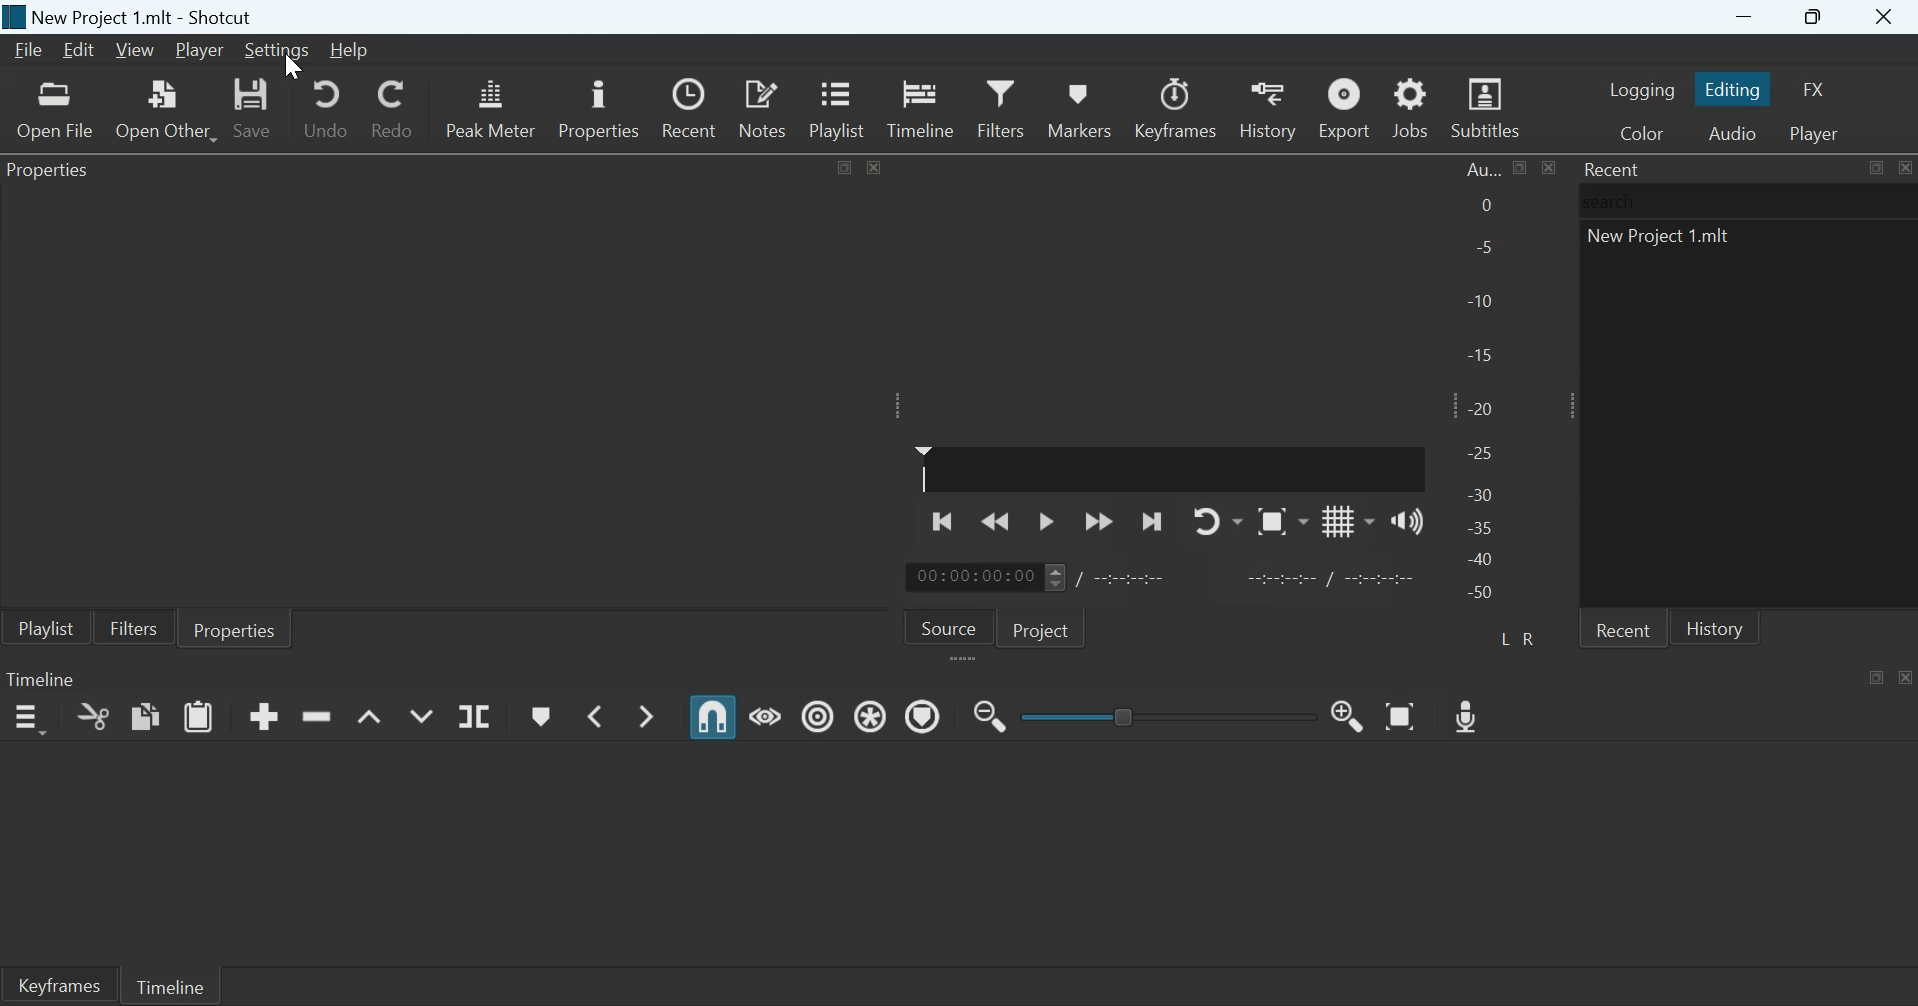  I want to click on Scroll buttons, so click(1054, 577).